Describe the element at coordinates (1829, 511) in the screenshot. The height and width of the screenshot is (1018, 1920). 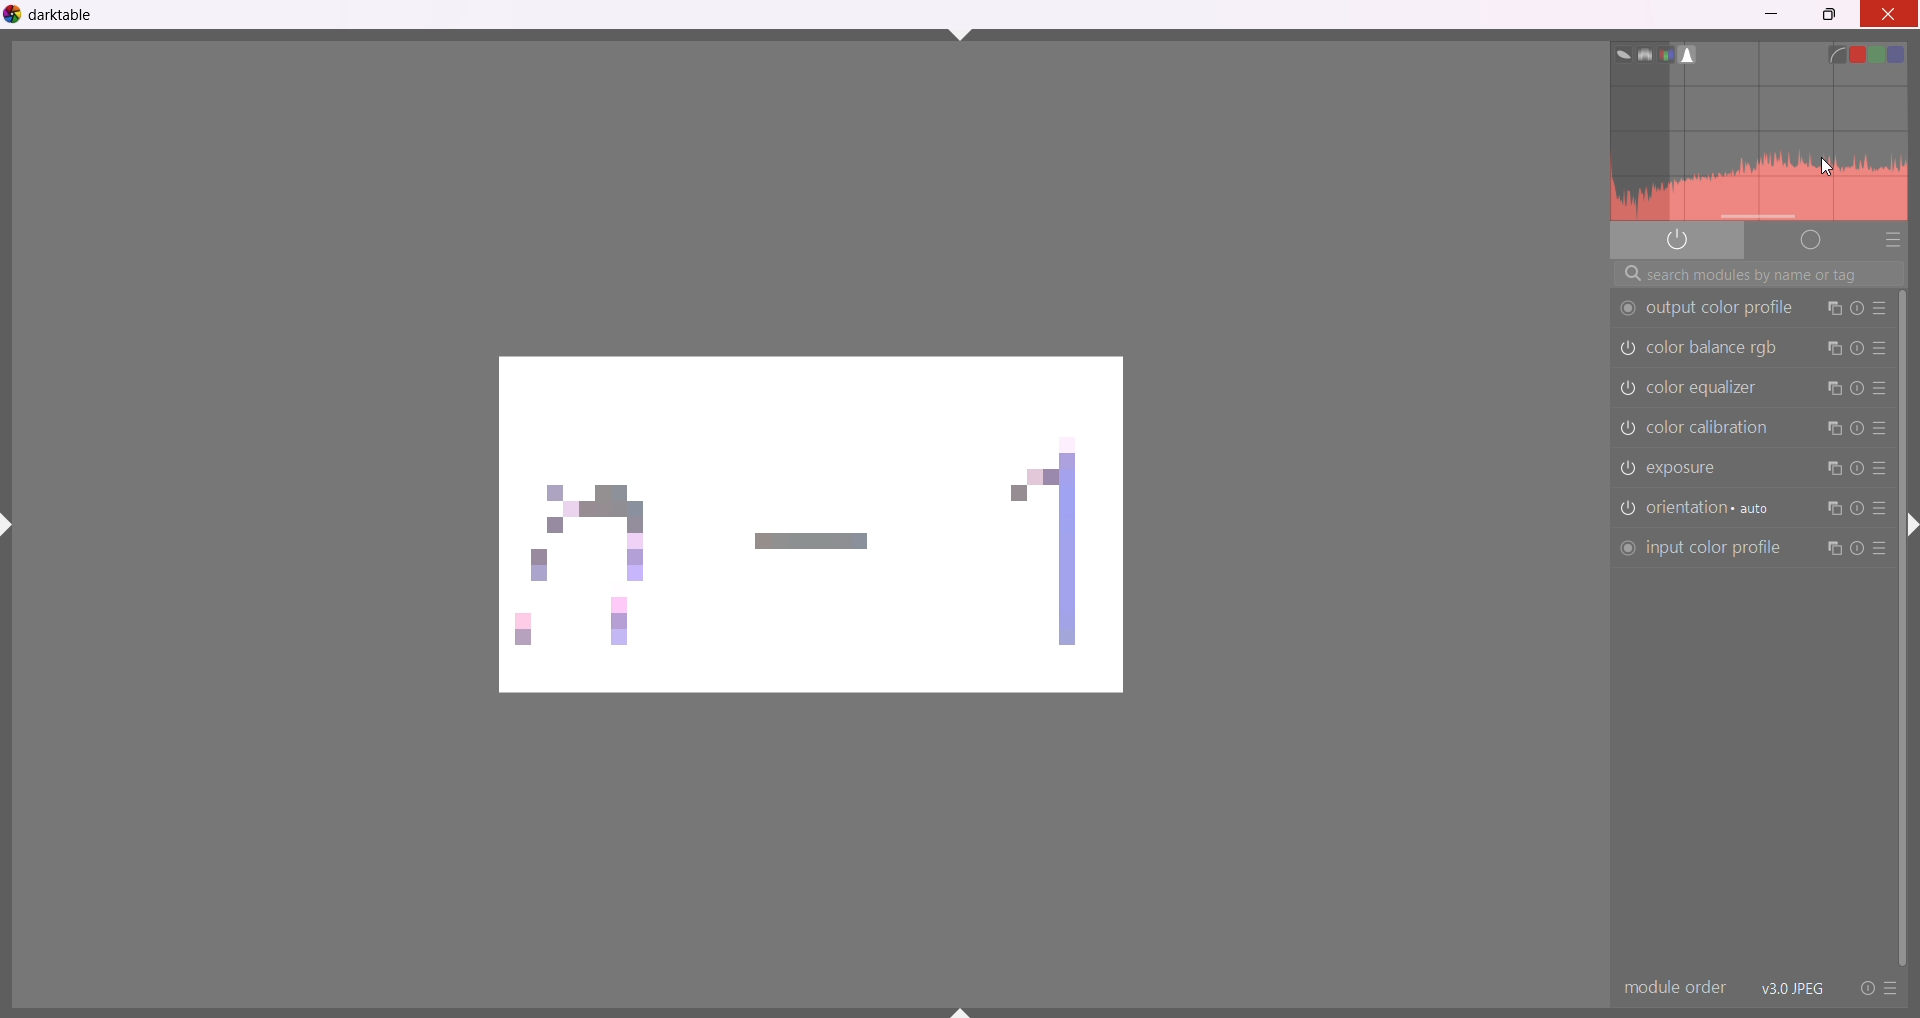
I see `instance` at that location.